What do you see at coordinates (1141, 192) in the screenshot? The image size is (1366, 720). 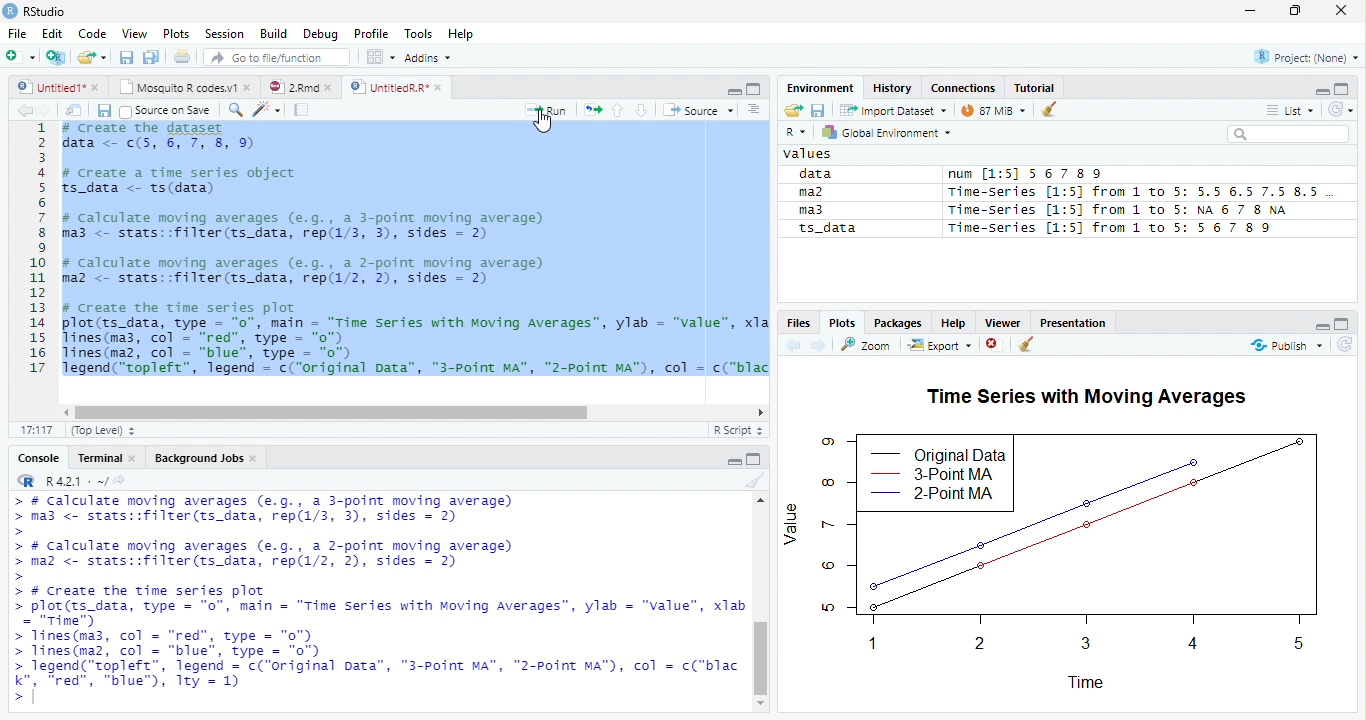 I see `Time-series [1:5] from 1 to 5: 5.5 6.5 7` at bounding box center [1141, 192].